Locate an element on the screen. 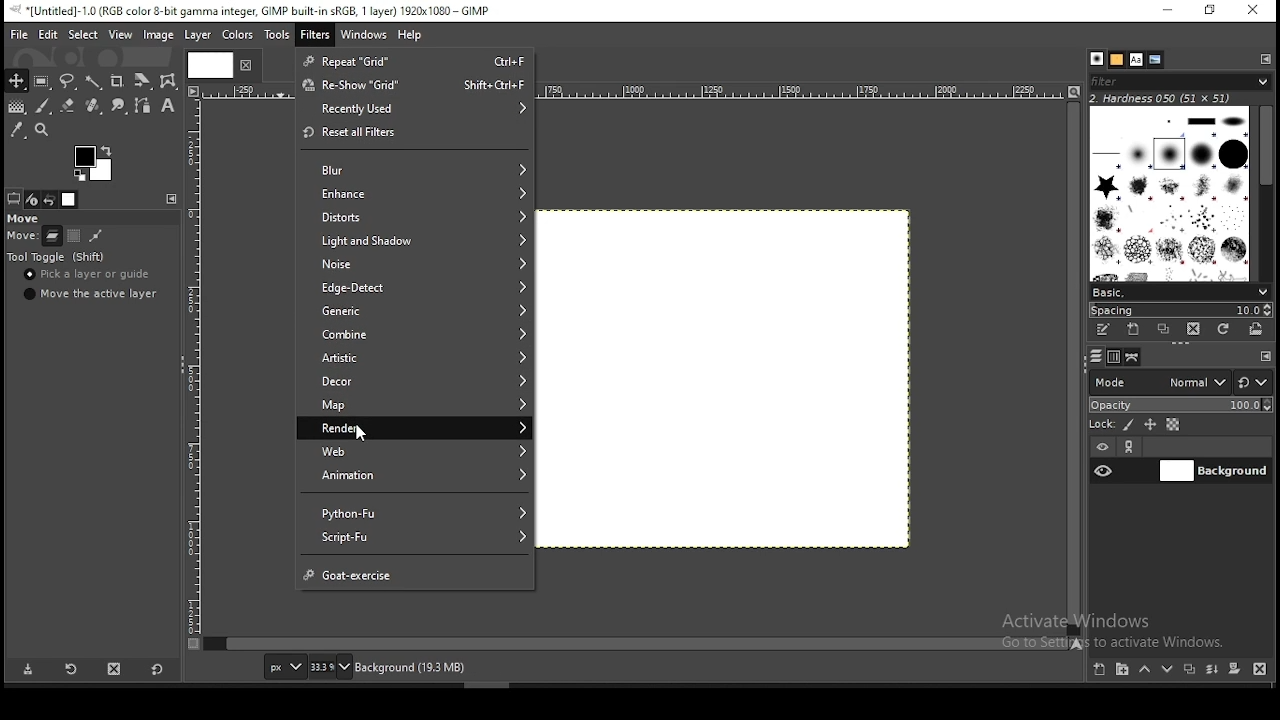 This screenshot has width=1280, height=720. select is located at coordinates (80, 34).